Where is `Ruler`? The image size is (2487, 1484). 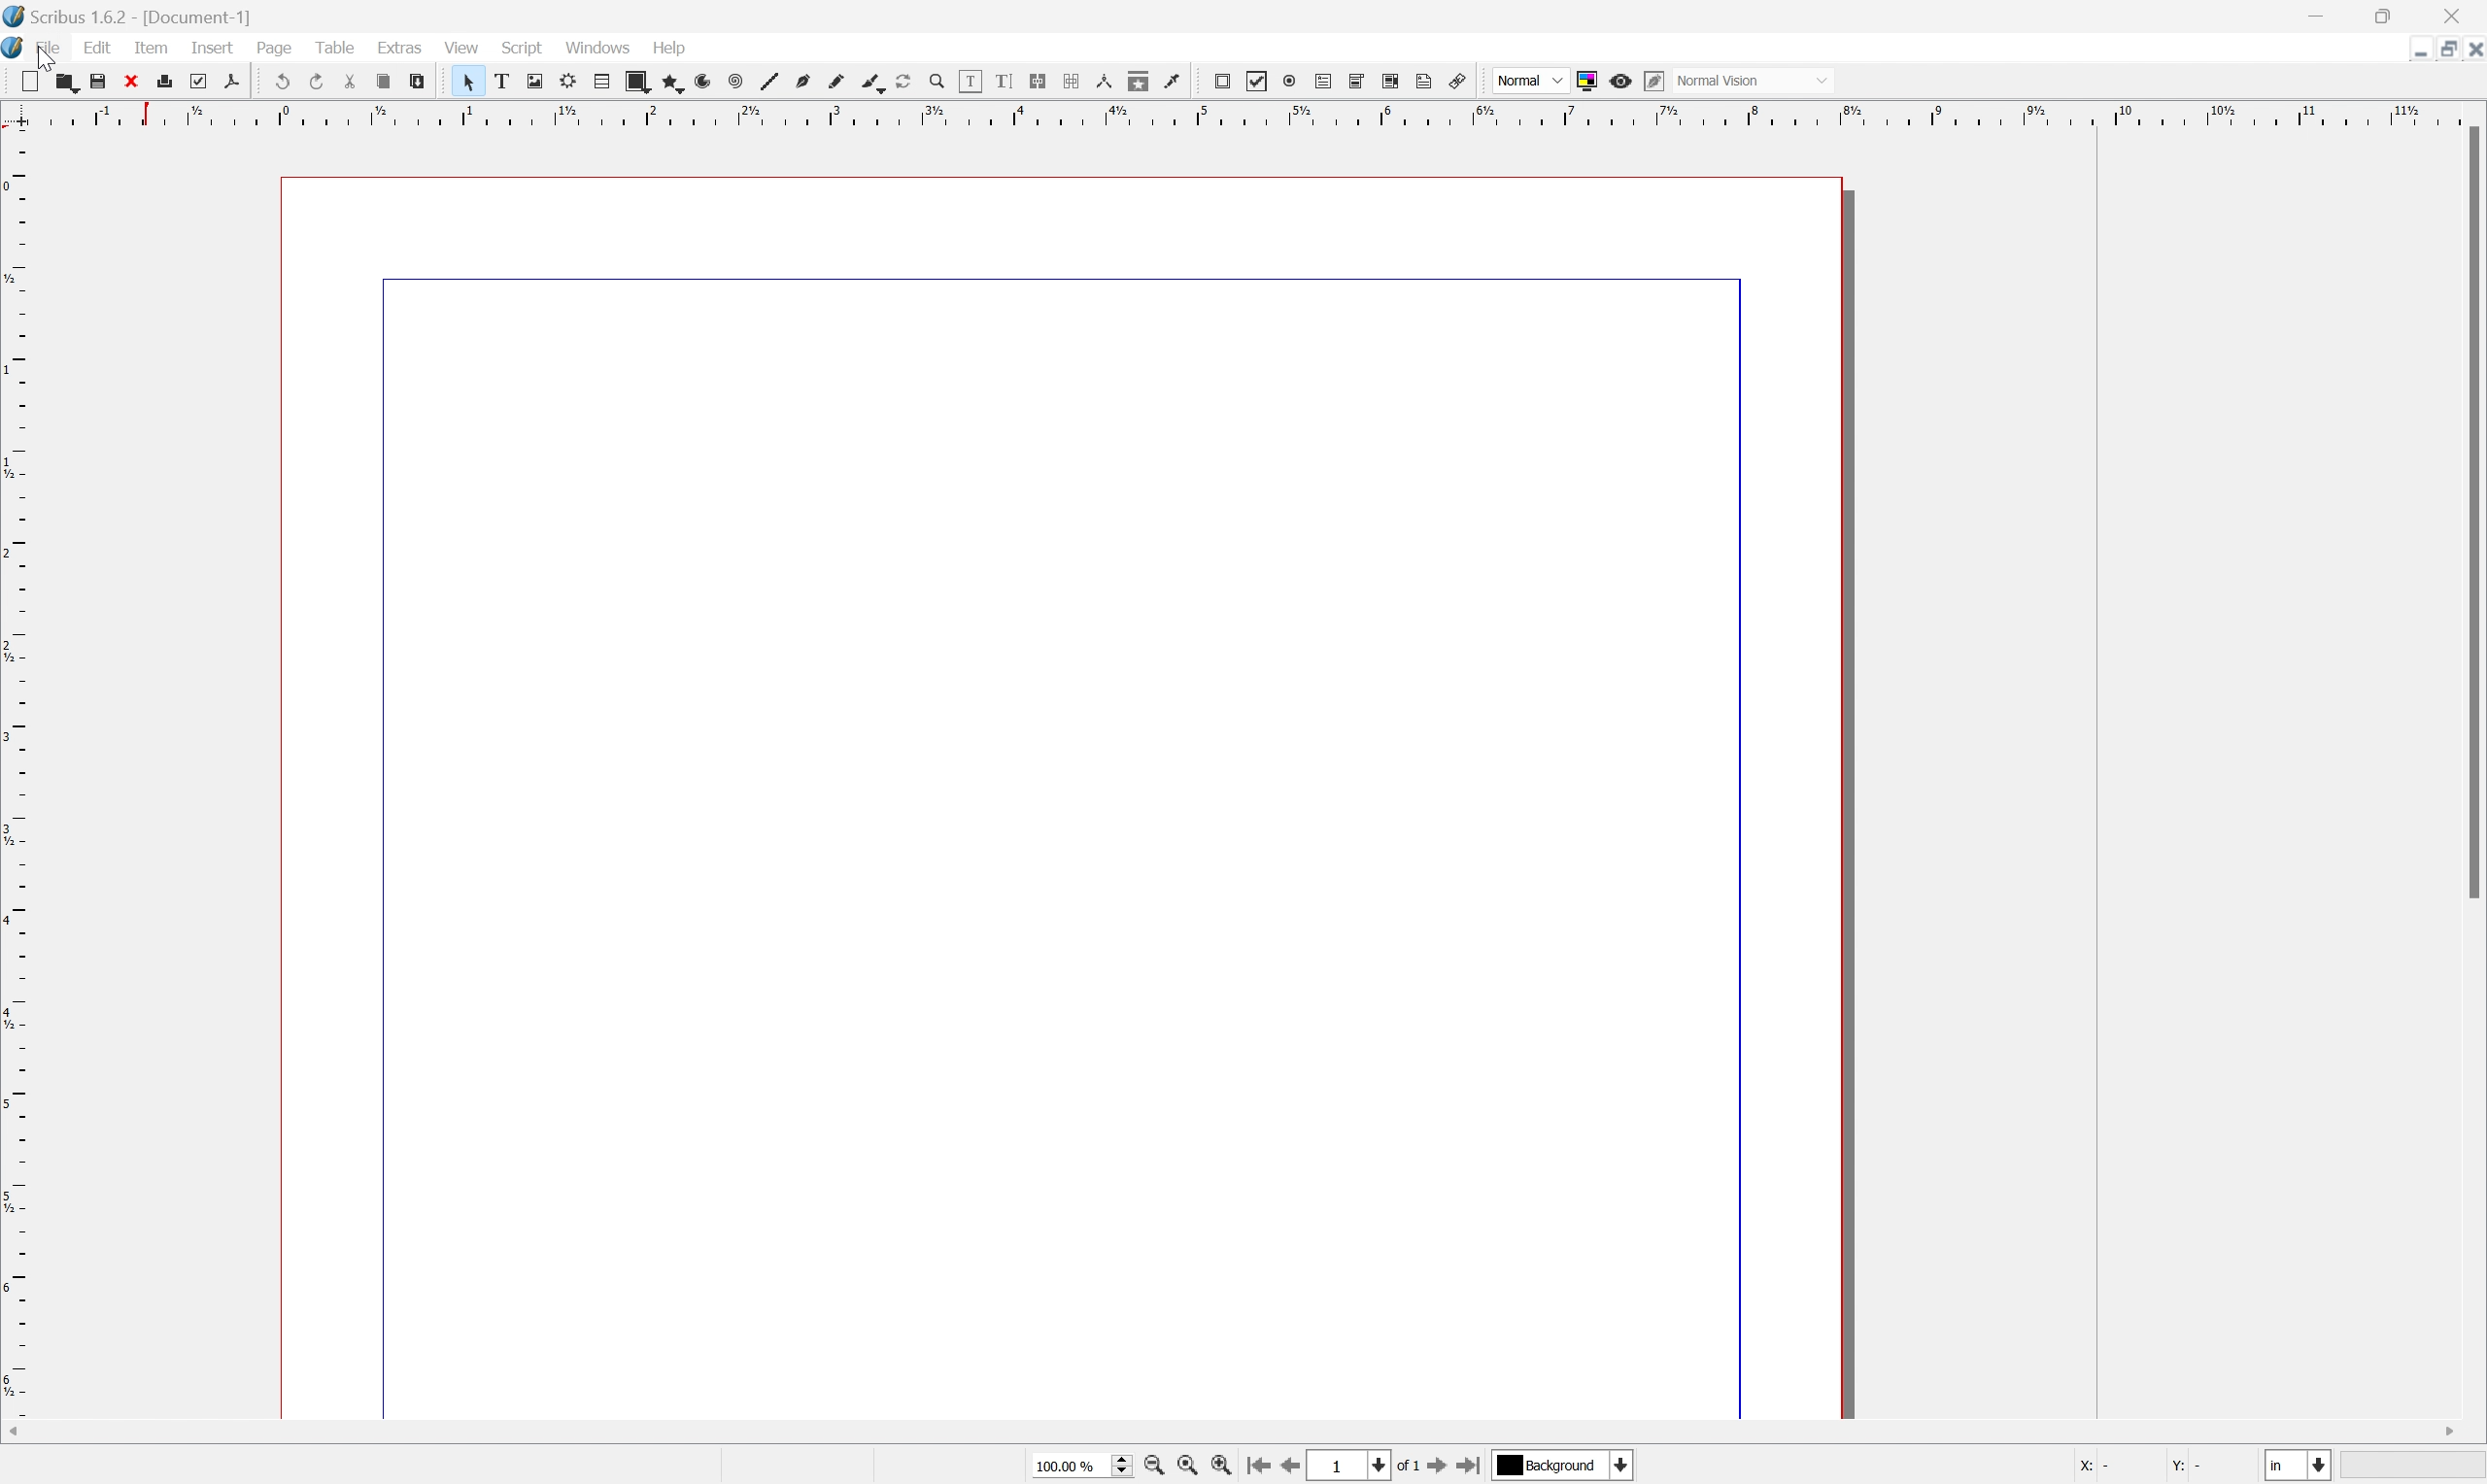 Ruler is located at coordinates (1236, 113).